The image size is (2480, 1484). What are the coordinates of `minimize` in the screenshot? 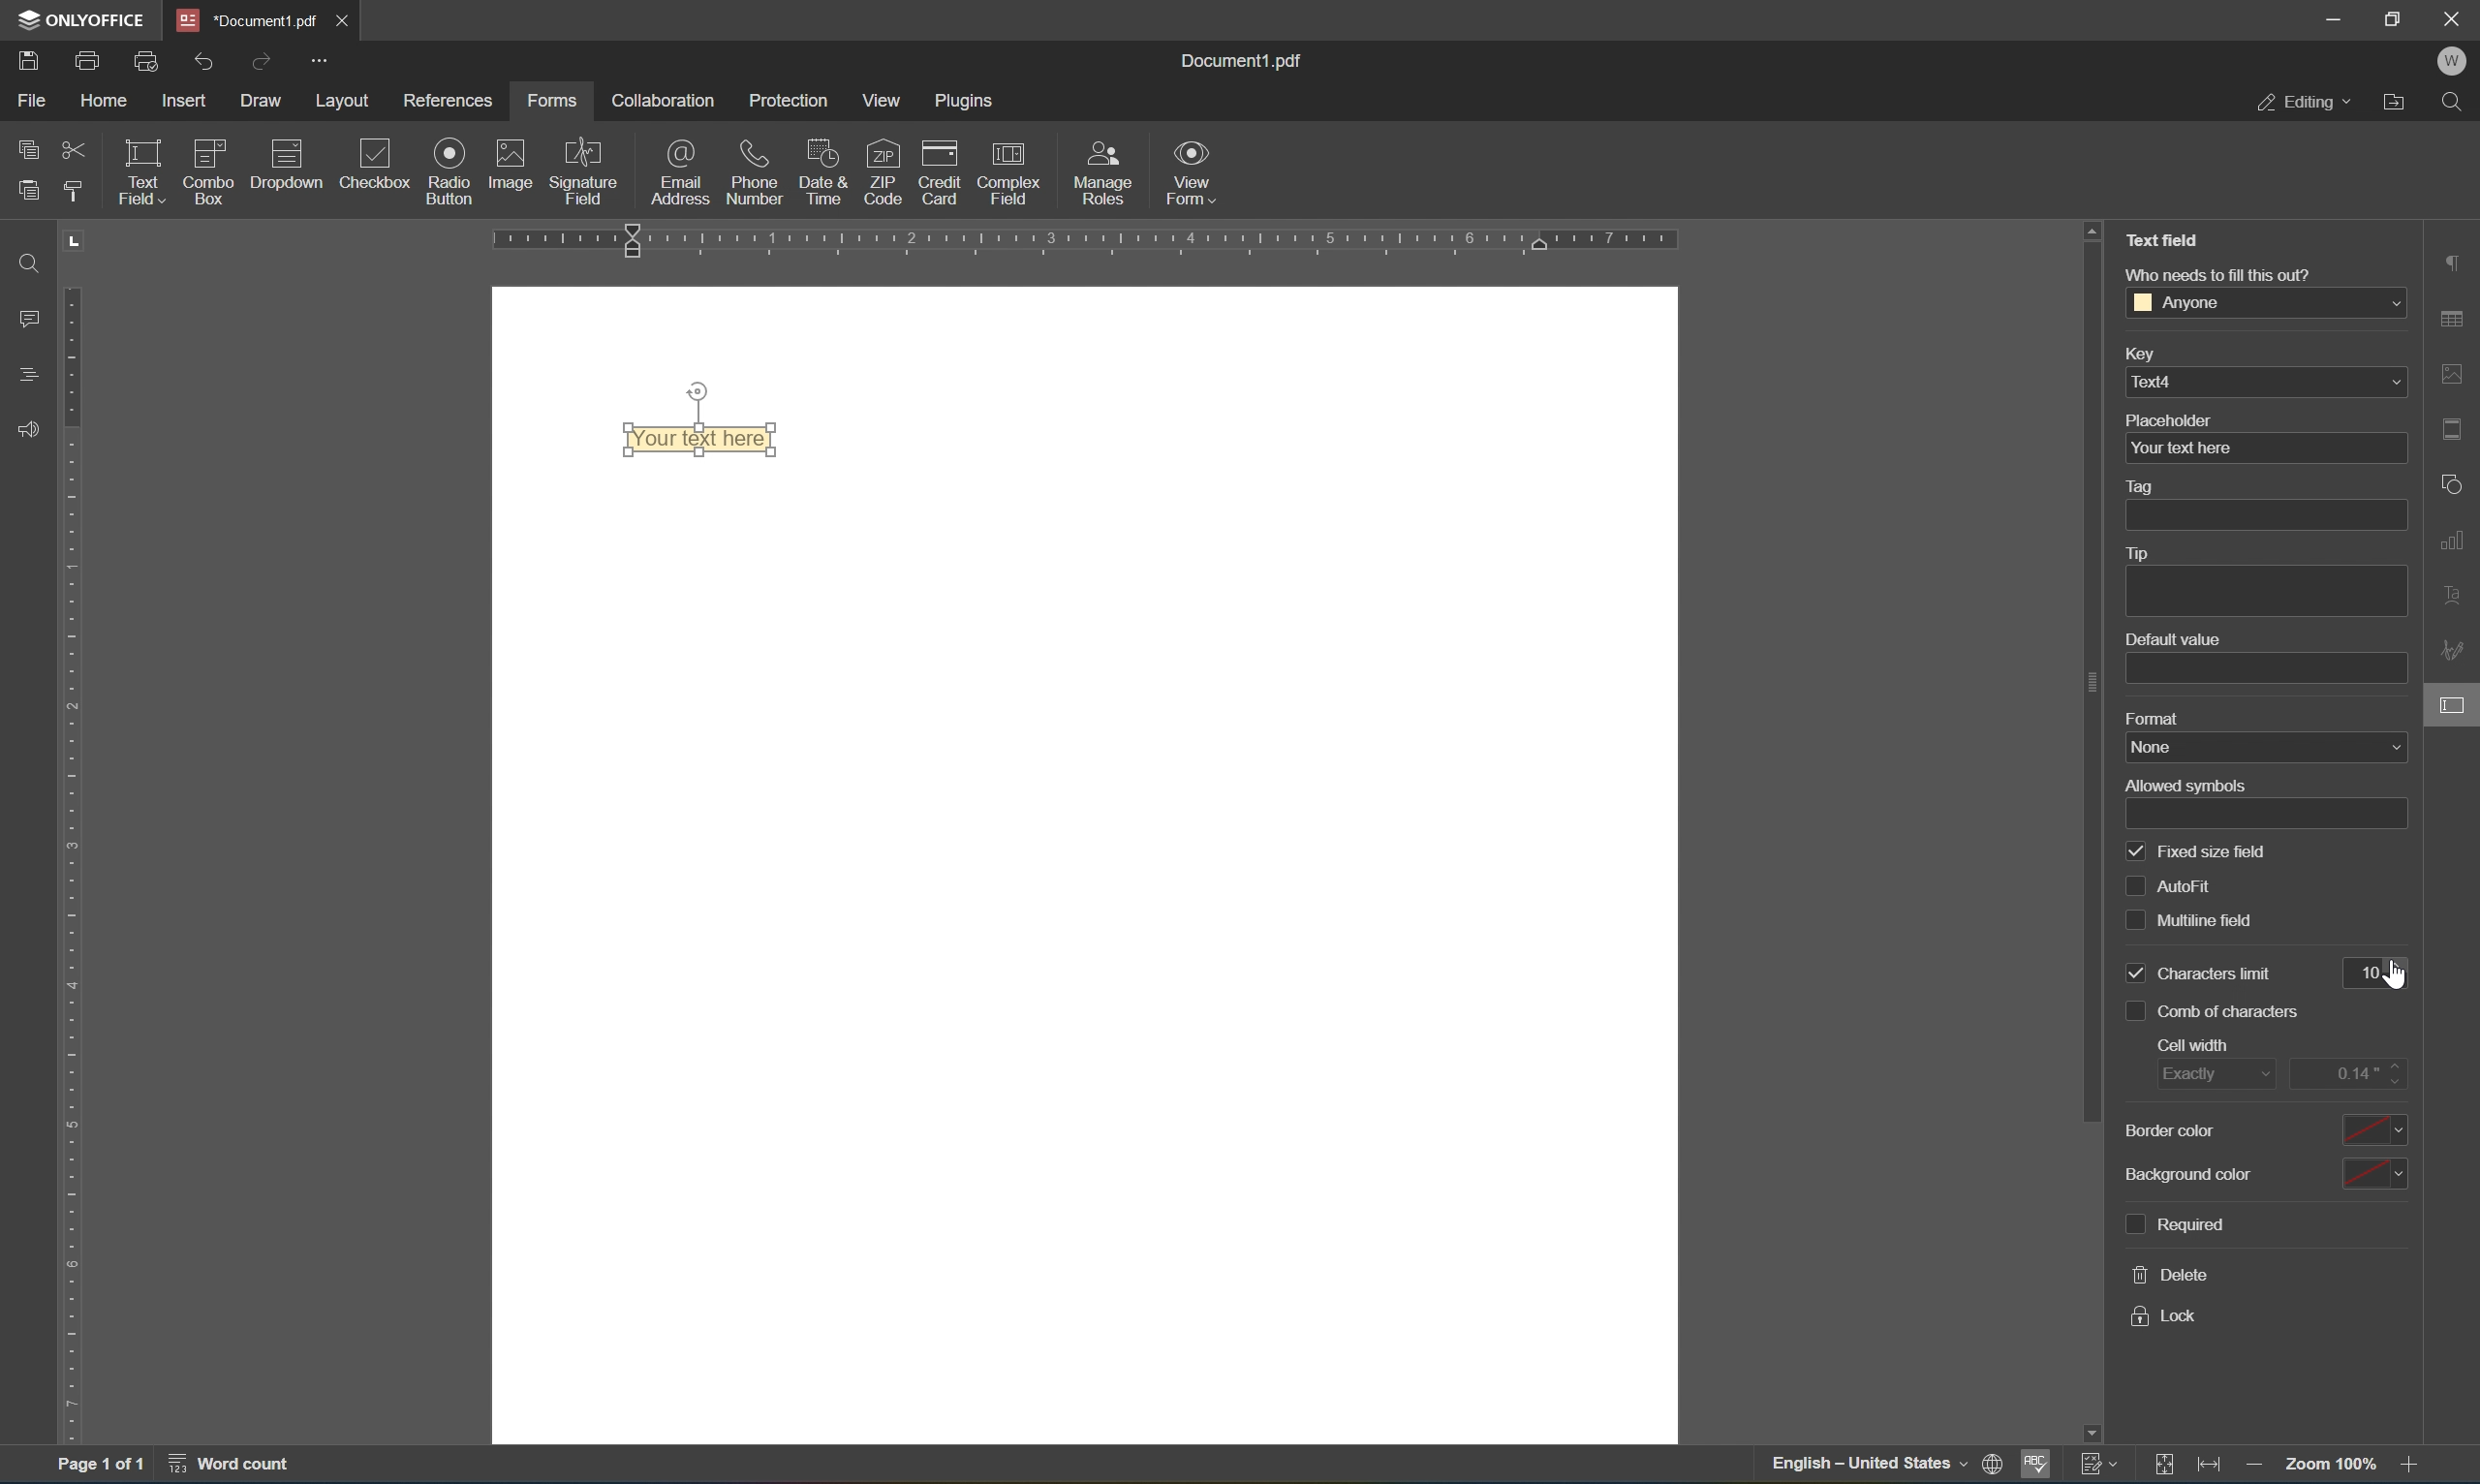 It's located at (2322, 17).